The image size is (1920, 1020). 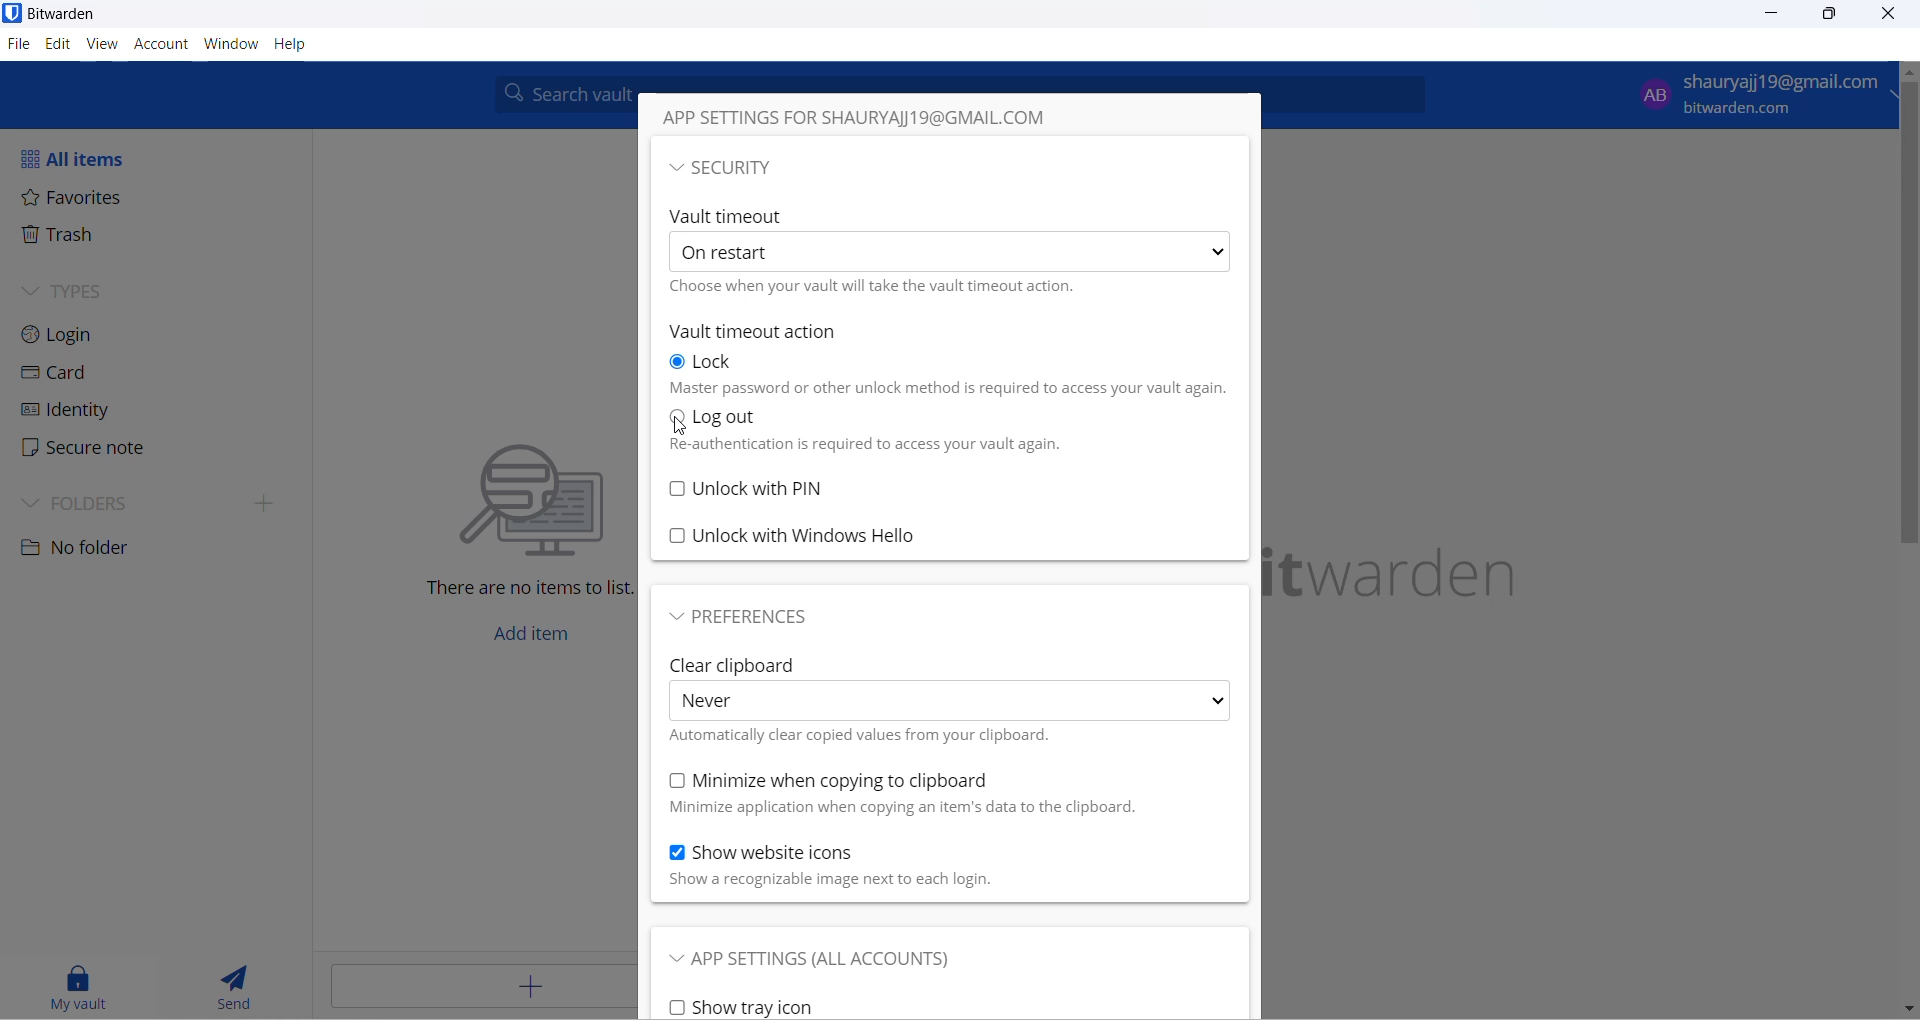 What do you see at coordinates (952, 388) in the screenshot?
I see `text` at bounding box center [952, 388].